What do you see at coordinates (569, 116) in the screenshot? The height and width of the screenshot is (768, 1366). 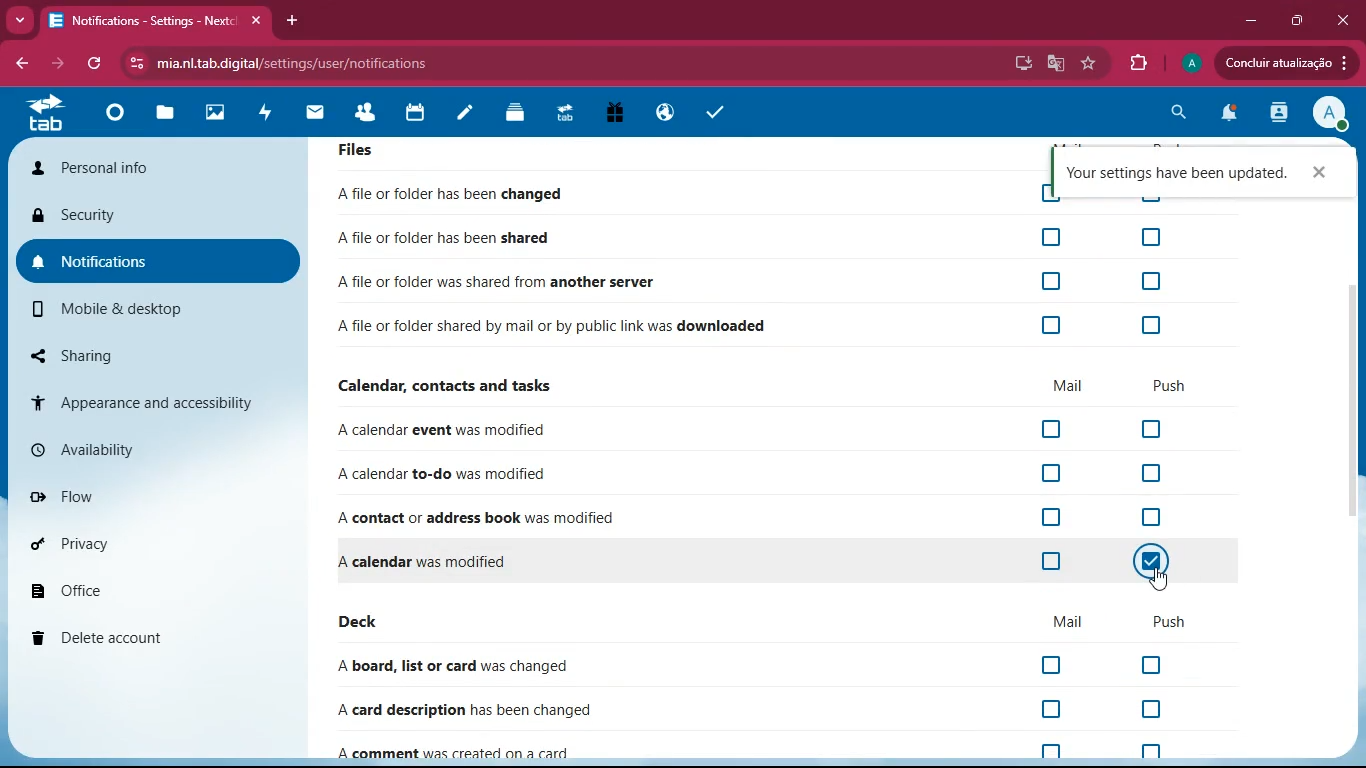 I see `tab` at bounding box center [569, 116].